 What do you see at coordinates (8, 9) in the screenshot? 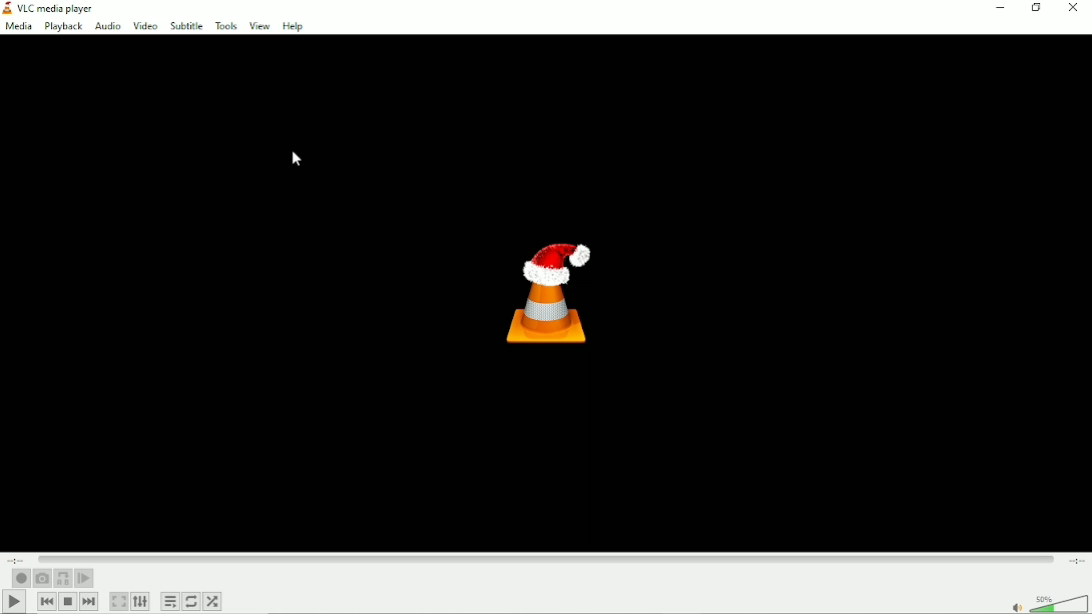
I see `vlc media player logo` at bounding box center [8, 9].